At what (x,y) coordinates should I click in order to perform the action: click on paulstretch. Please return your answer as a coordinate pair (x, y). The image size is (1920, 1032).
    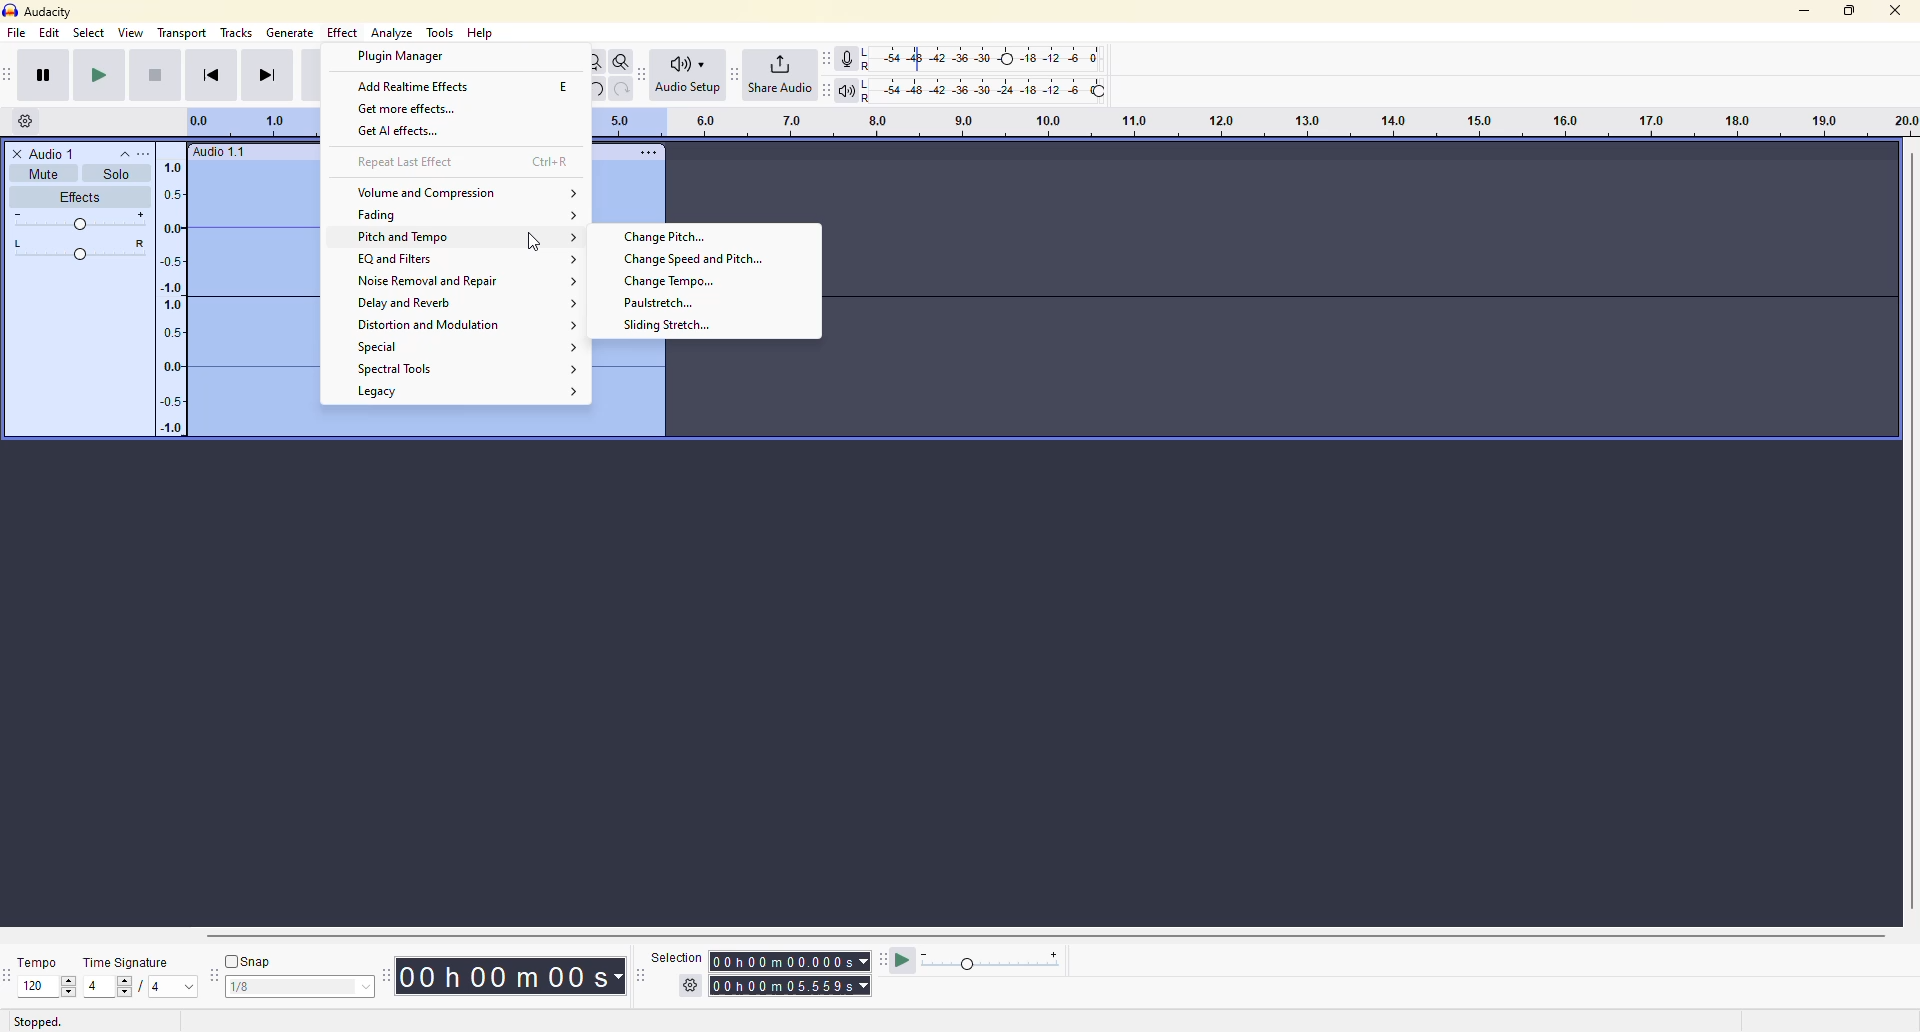
    Looking at the image, I should click on (660, 303).